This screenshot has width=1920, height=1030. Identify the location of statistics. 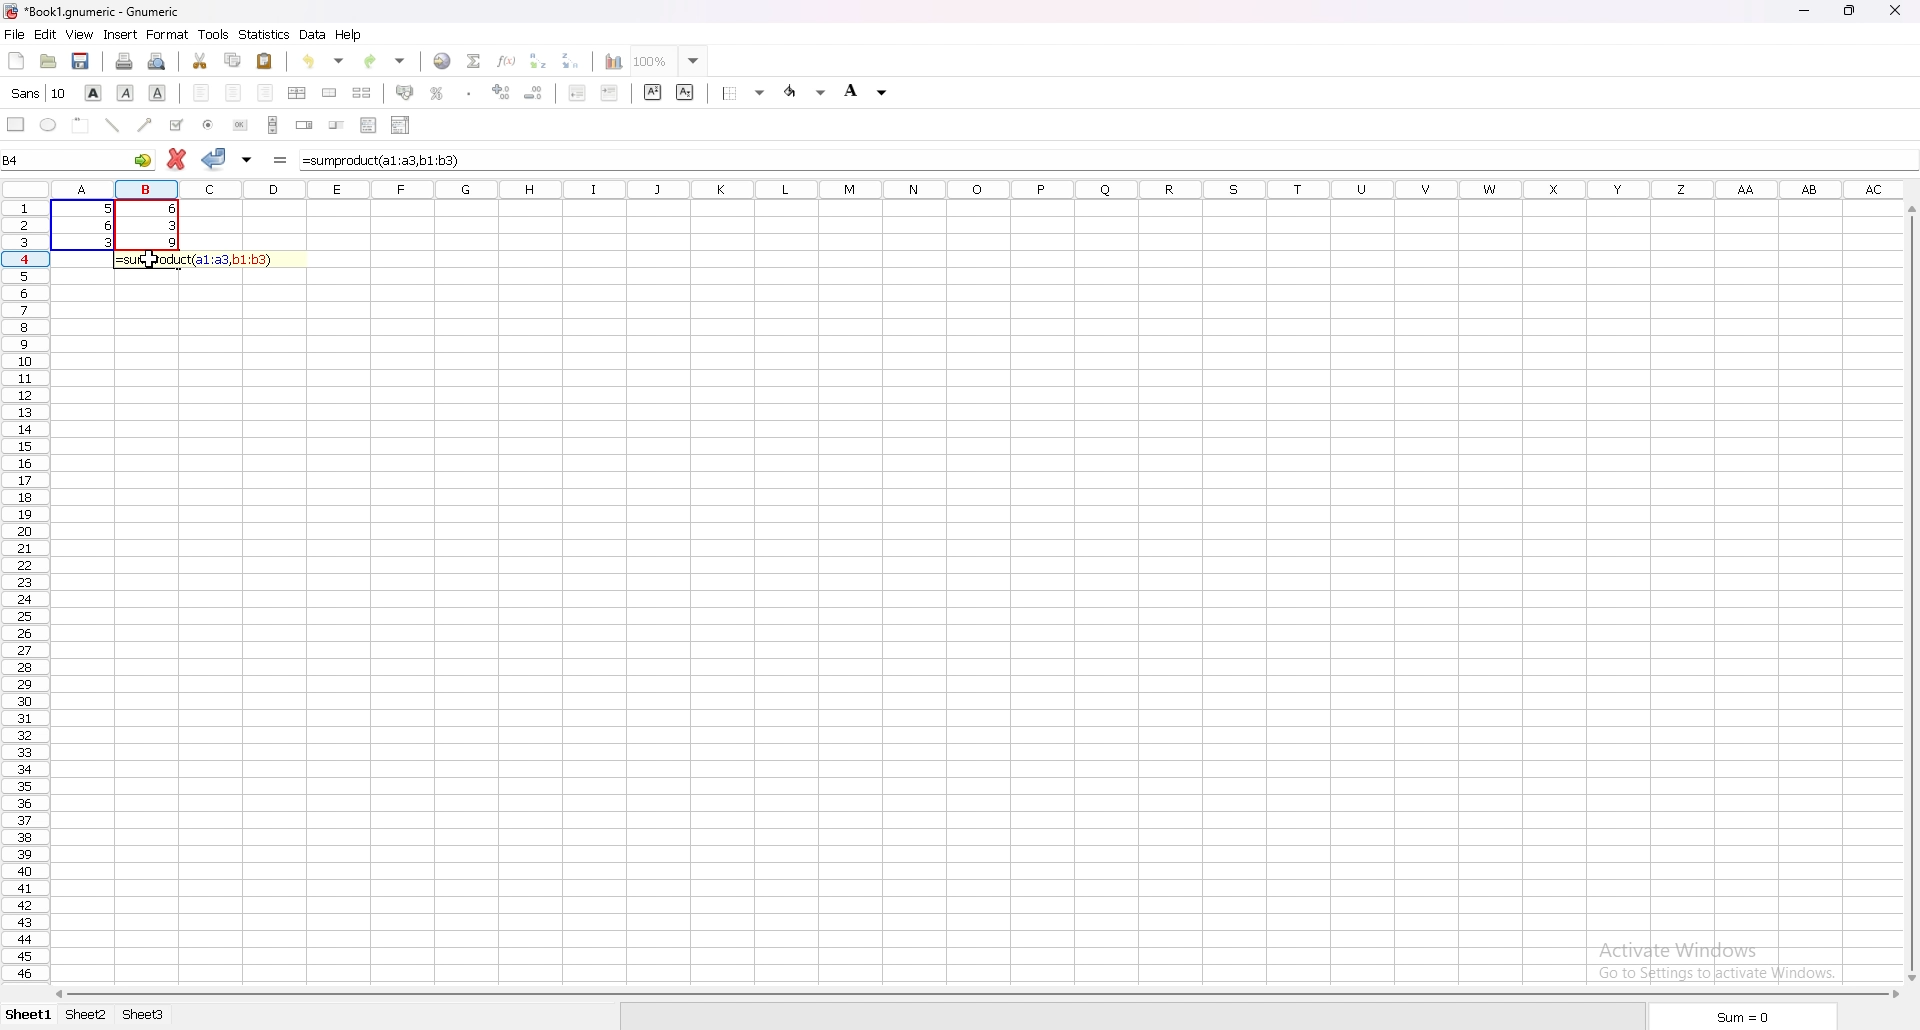
(265, 35).